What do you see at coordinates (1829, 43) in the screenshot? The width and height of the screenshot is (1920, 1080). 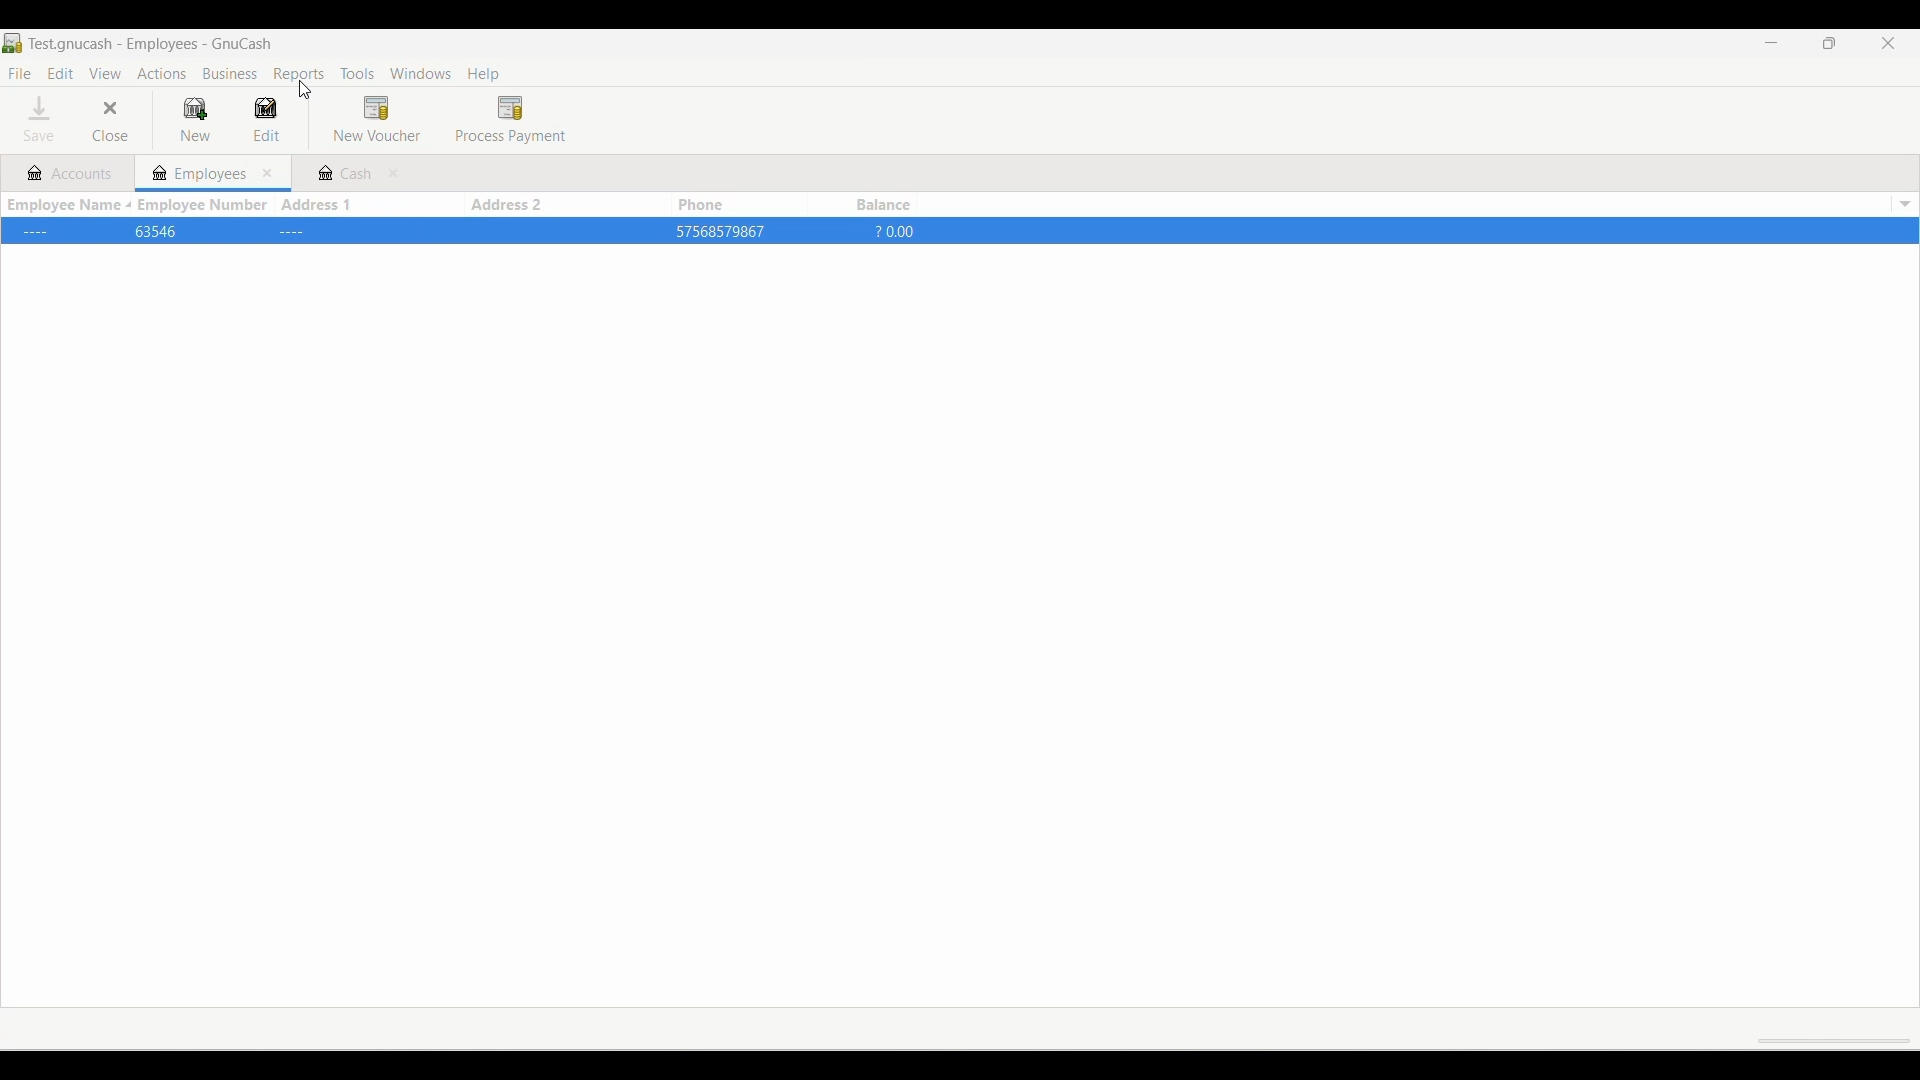 I see `Show interface in a smaller tab` at bounding box center [1829, 43].